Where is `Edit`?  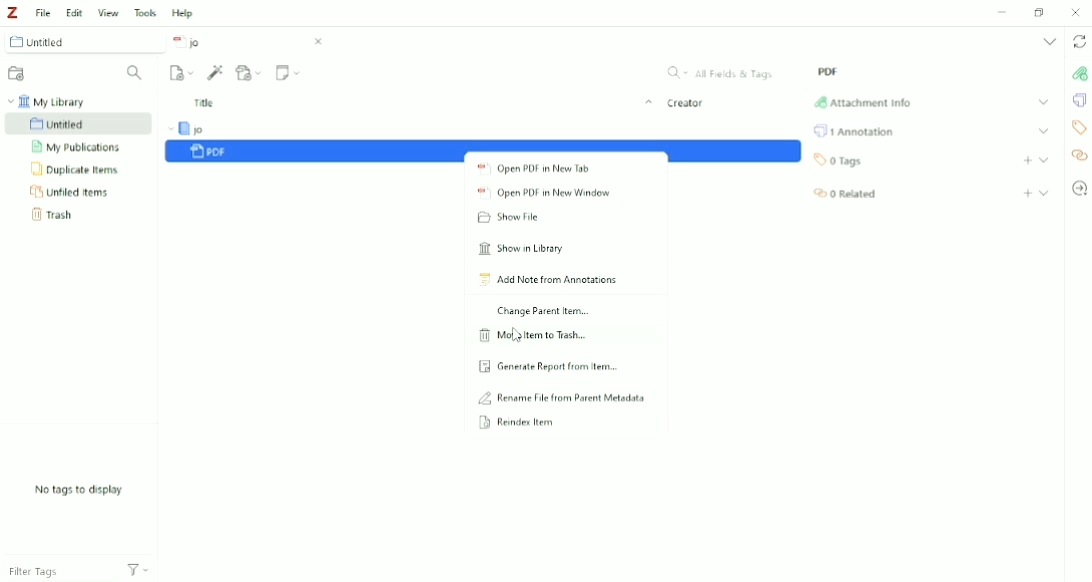
Edit is located at coordinates (74, 12).